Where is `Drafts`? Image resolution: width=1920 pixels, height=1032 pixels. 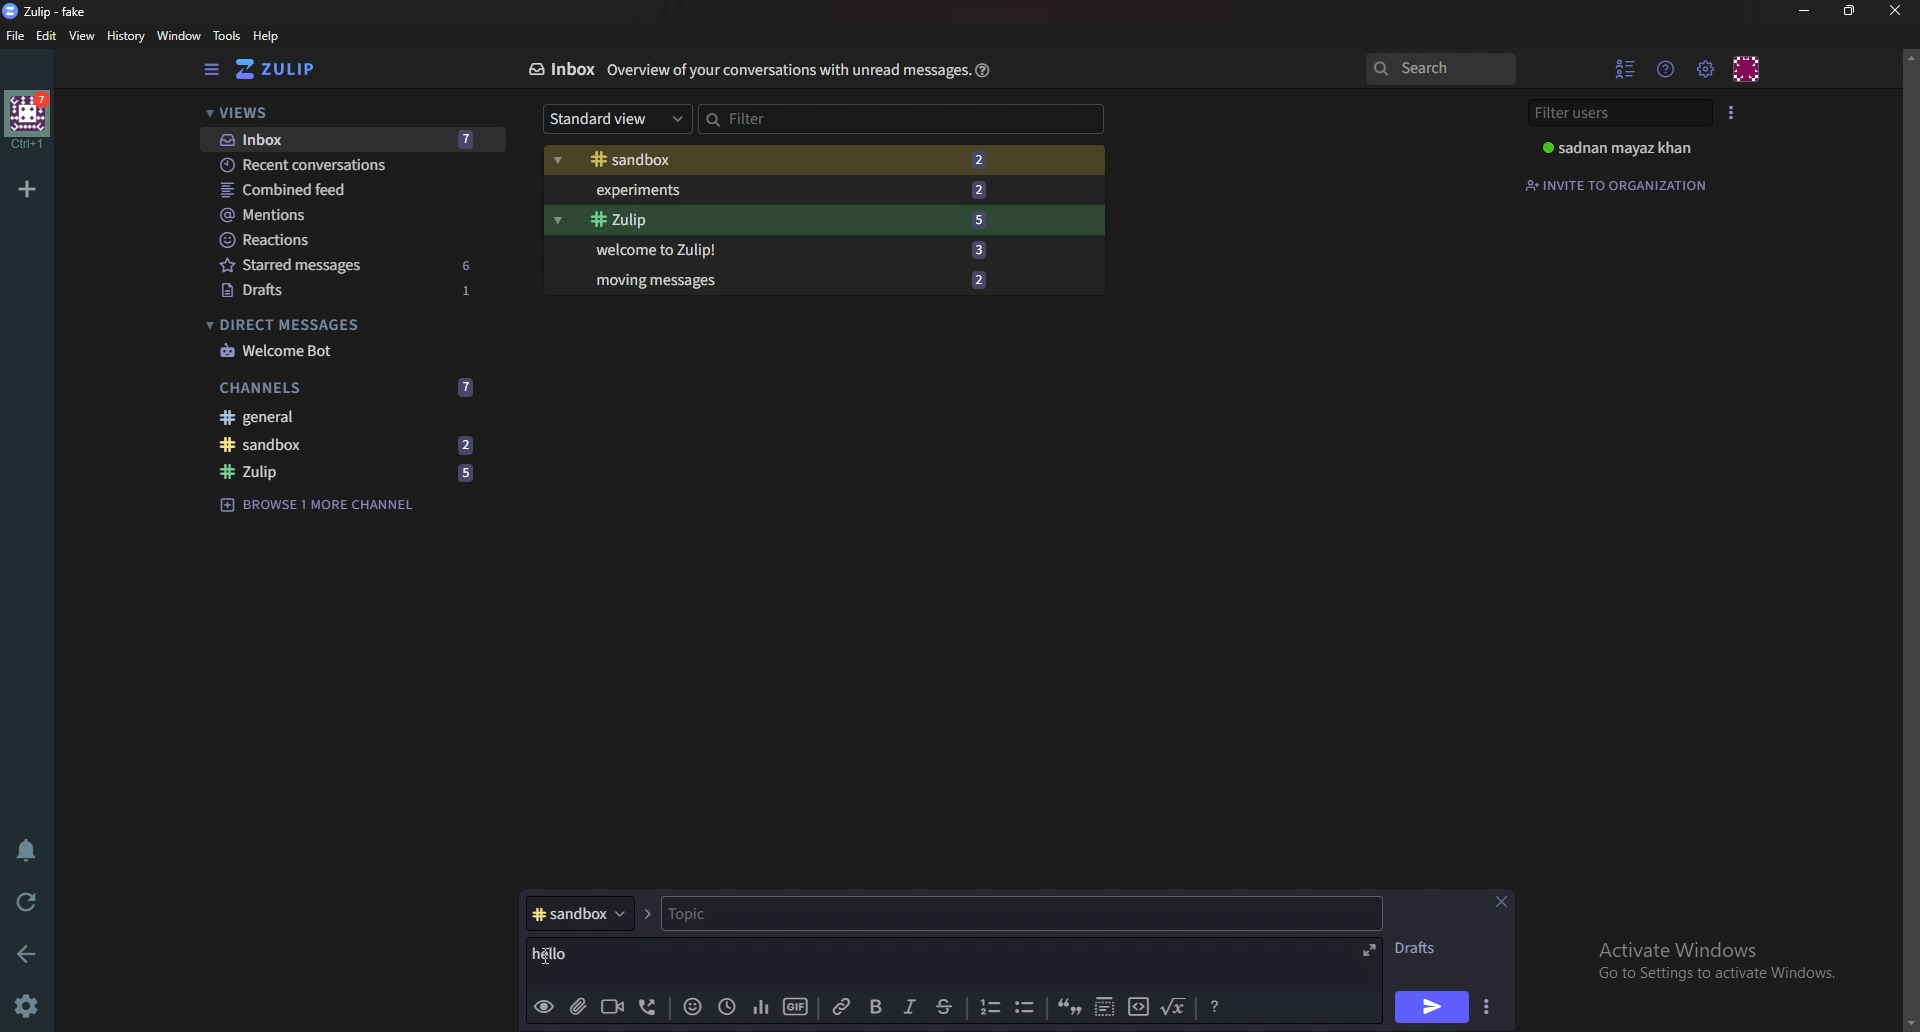
Drafts is located at coordinates (347, 291).